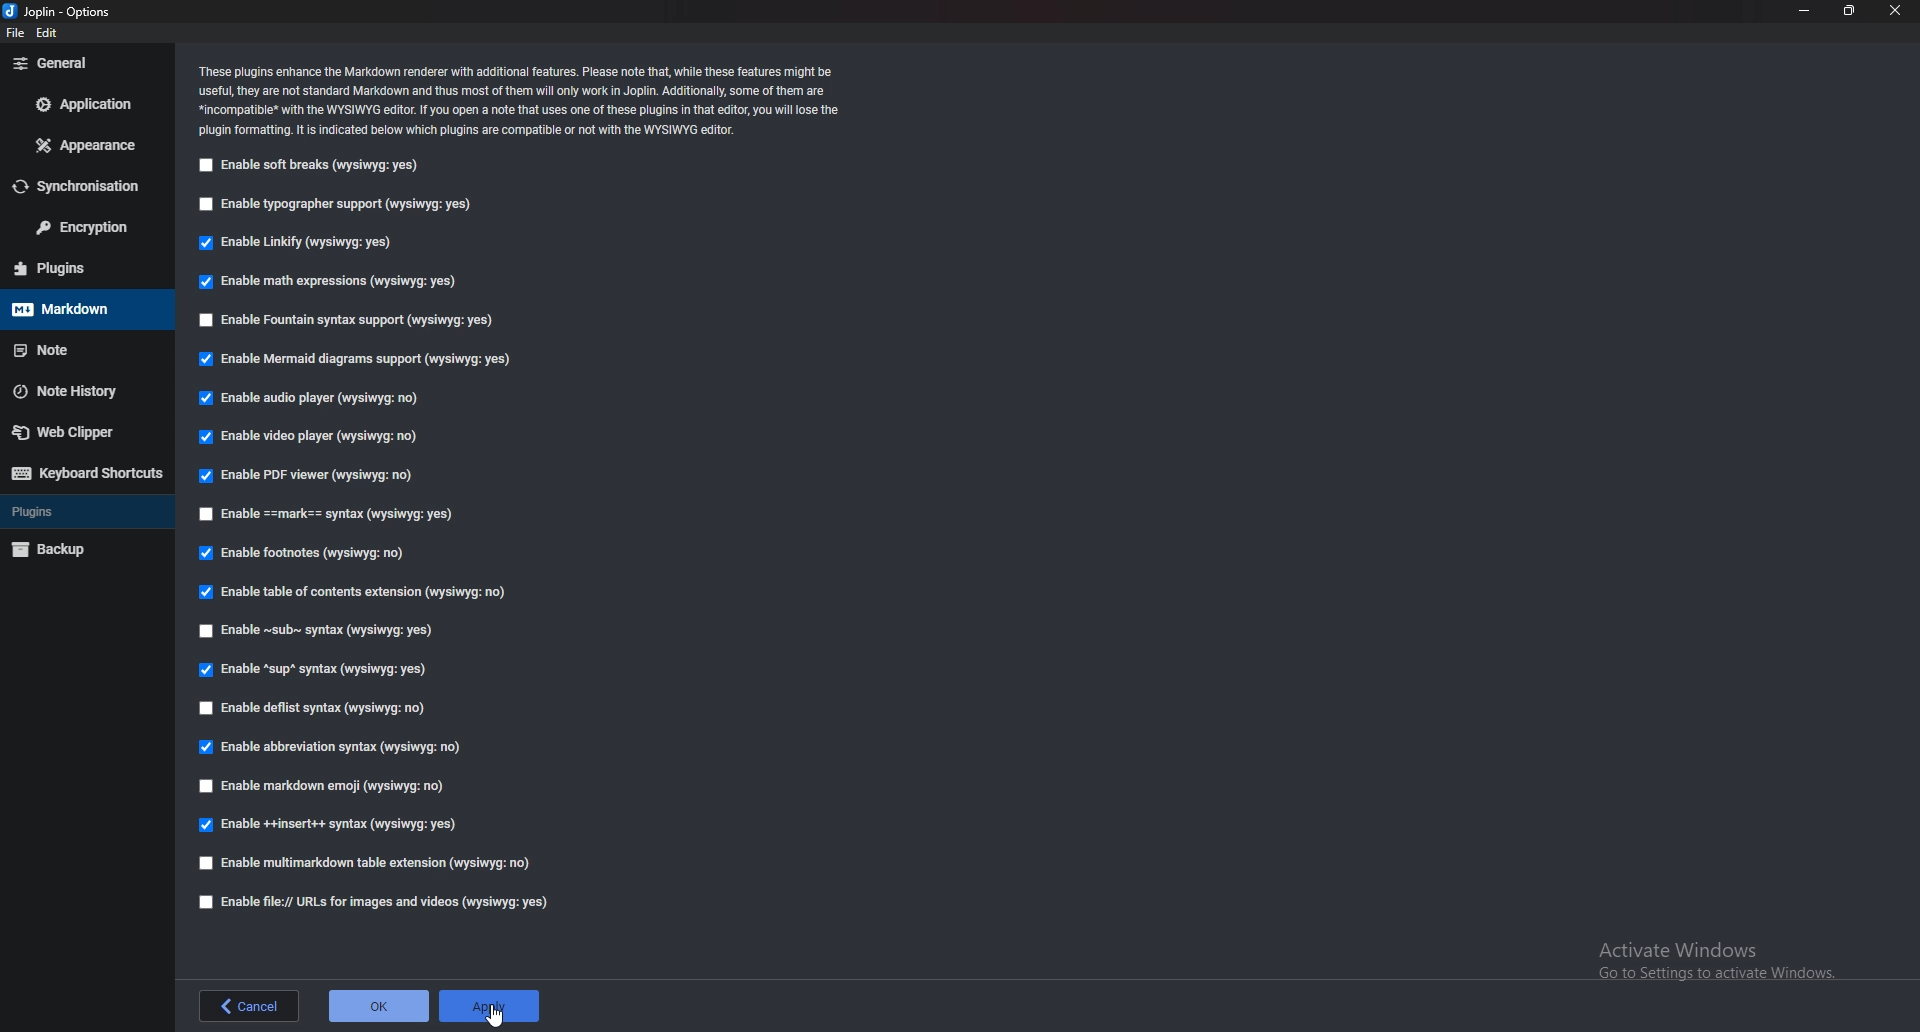  I want to click on Enable linkify, so click(305, 244).